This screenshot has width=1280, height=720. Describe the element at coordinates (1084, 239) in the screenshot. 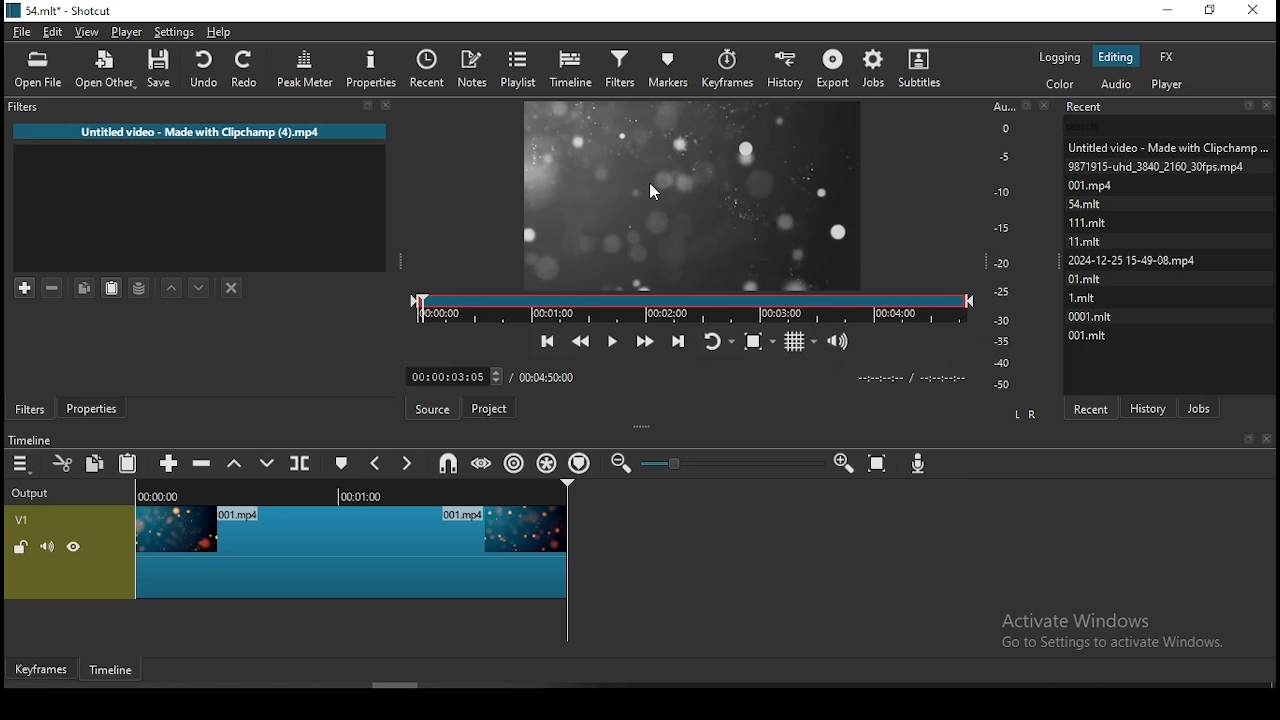

I see `files` at that location.